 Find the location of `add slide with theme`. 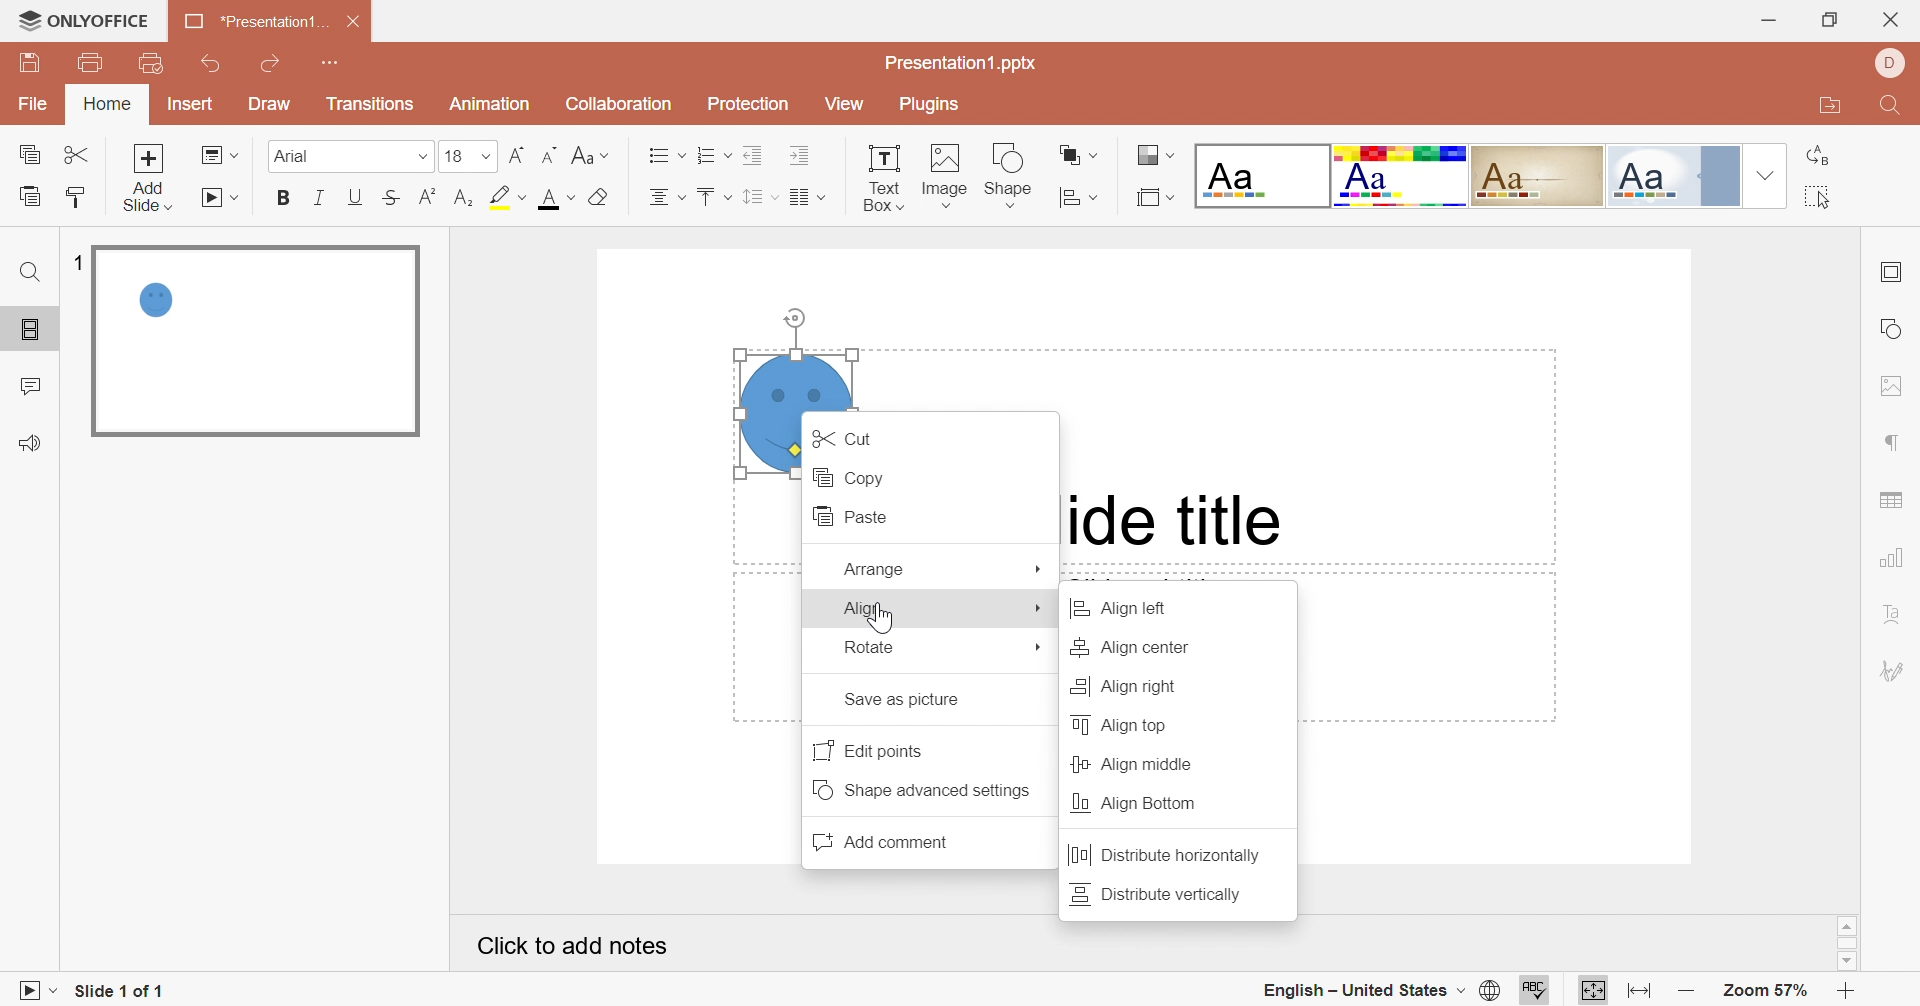

add slide with theme is located at coordinates (146, 196).